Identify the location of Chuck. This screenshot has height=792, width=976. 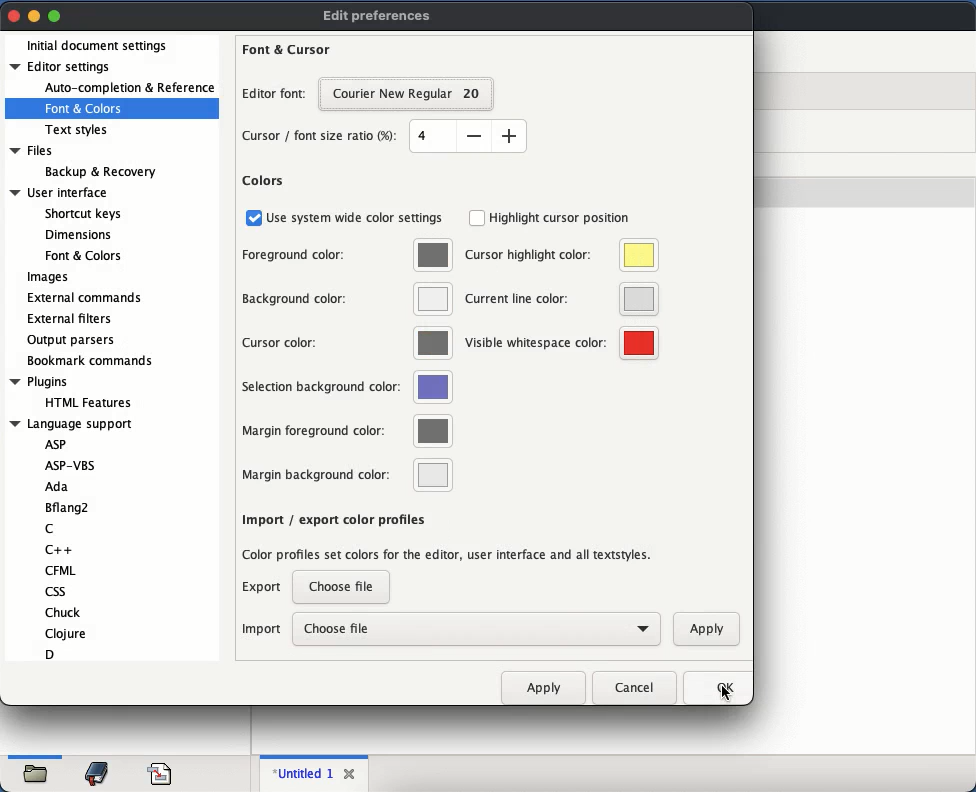
(65, 612).